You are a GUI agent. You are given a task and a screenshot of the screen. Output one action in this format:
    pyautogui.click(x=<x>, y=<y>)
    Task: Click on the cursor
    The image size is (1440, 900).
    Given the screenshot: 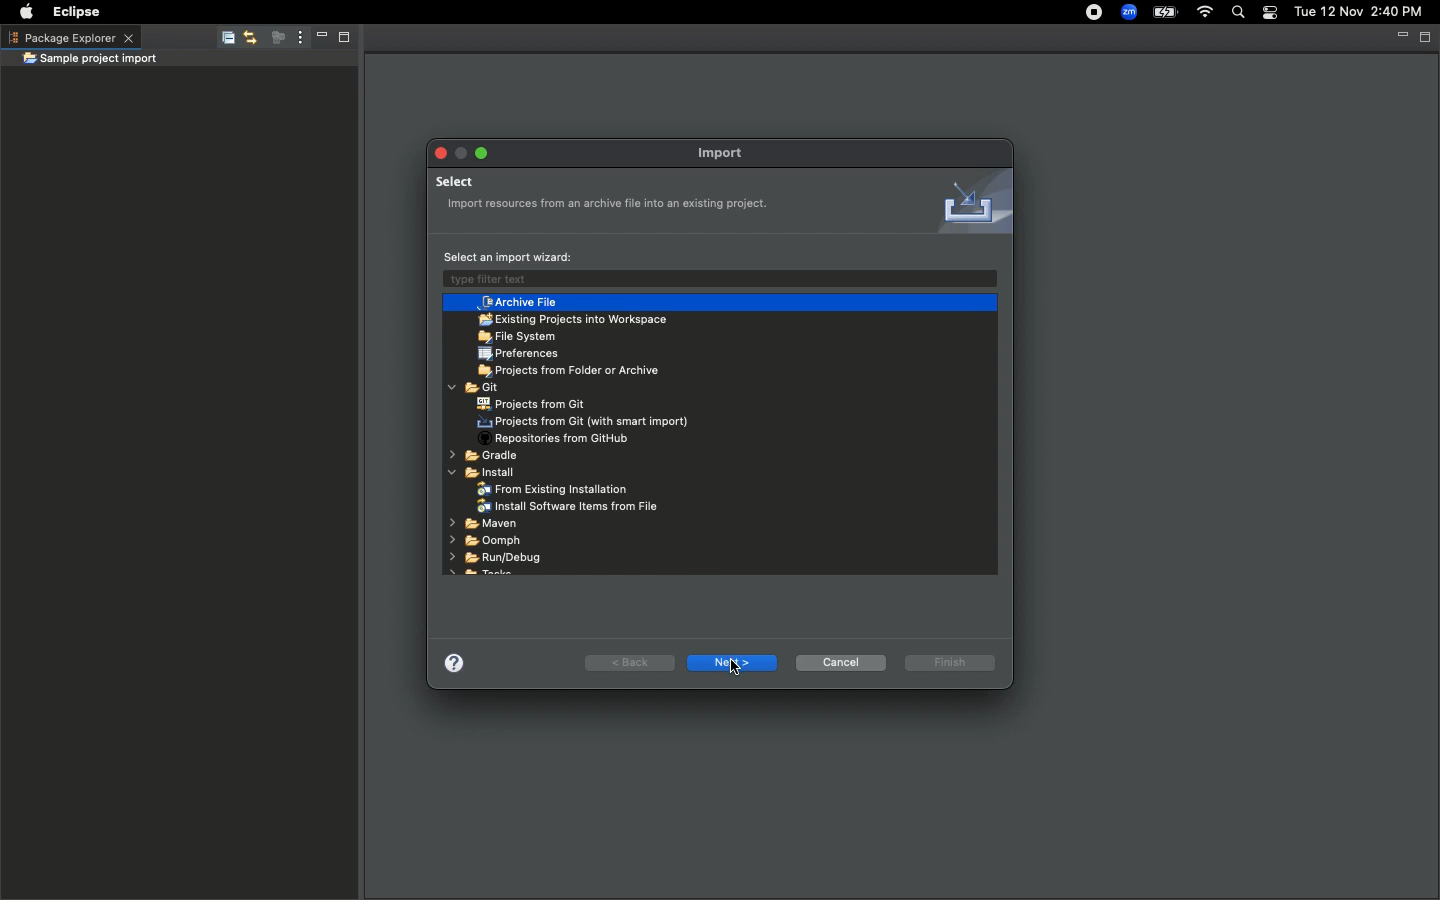 What is the action you would take?
    pyautogui.click(x=470, y=316)
    